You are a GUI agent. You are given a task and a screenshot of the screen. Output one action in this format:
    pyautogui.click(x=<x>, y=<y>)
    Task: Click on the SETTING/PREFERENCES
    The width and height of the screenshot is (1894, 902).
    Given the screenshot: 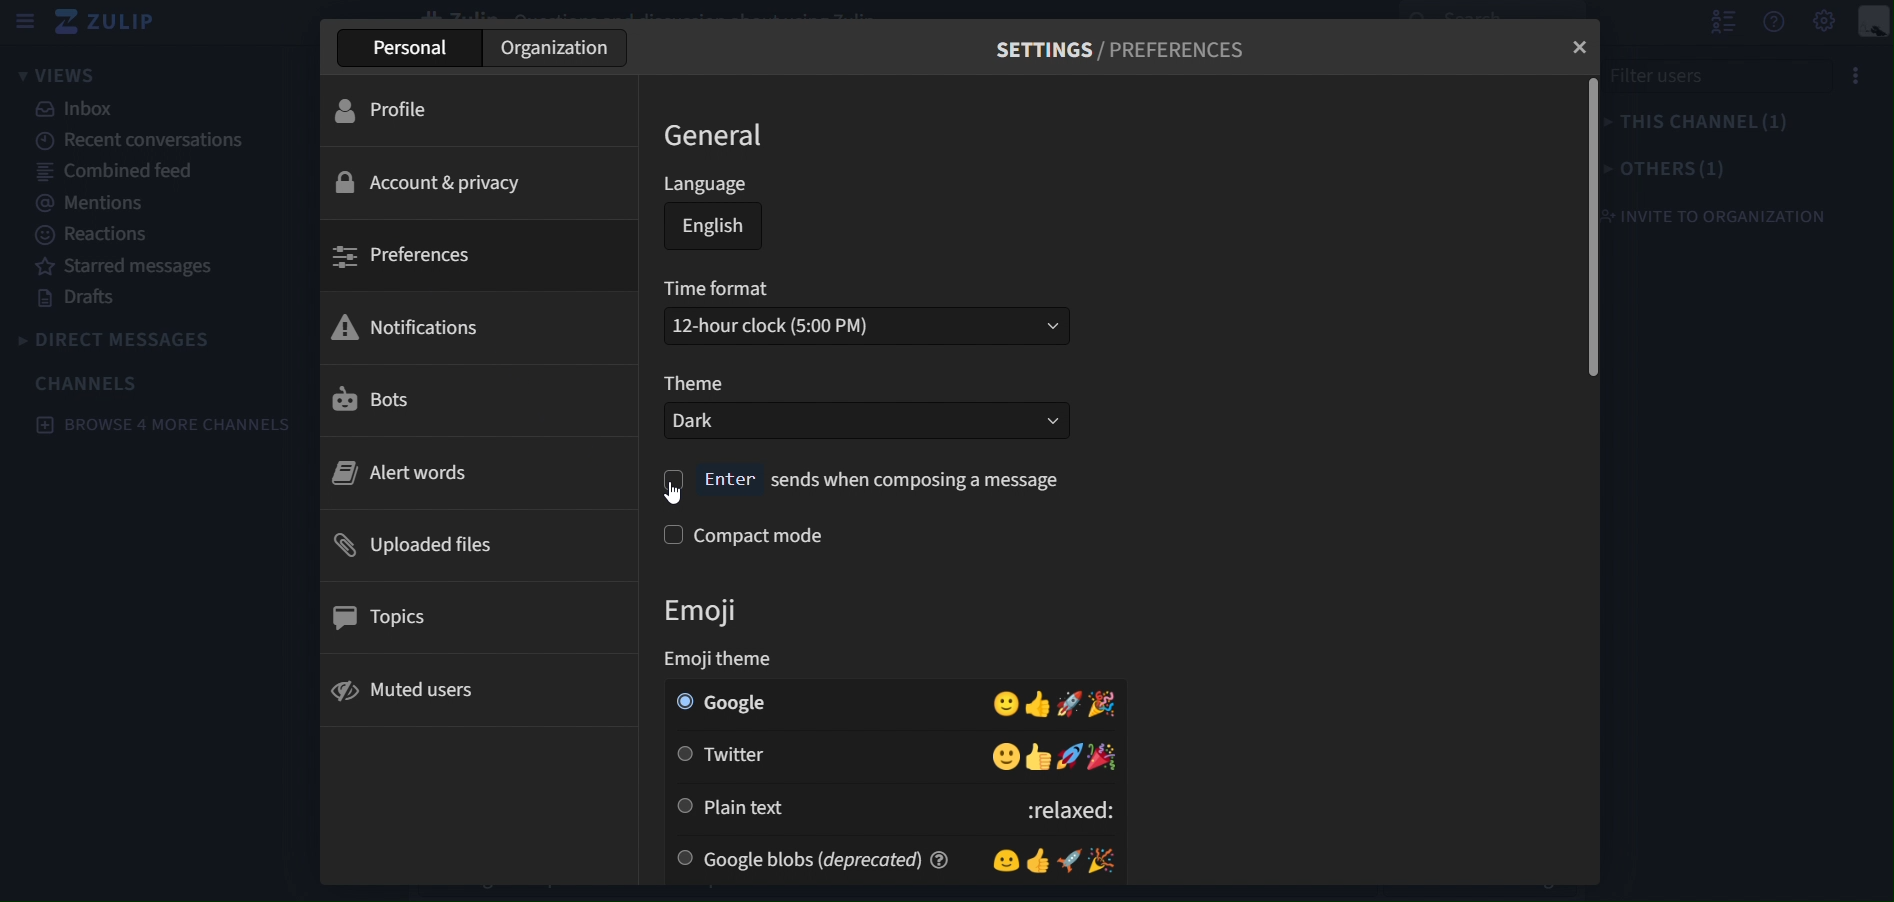 What is the action you would take?
    pyautogui.click(x=1121, y=55)
    